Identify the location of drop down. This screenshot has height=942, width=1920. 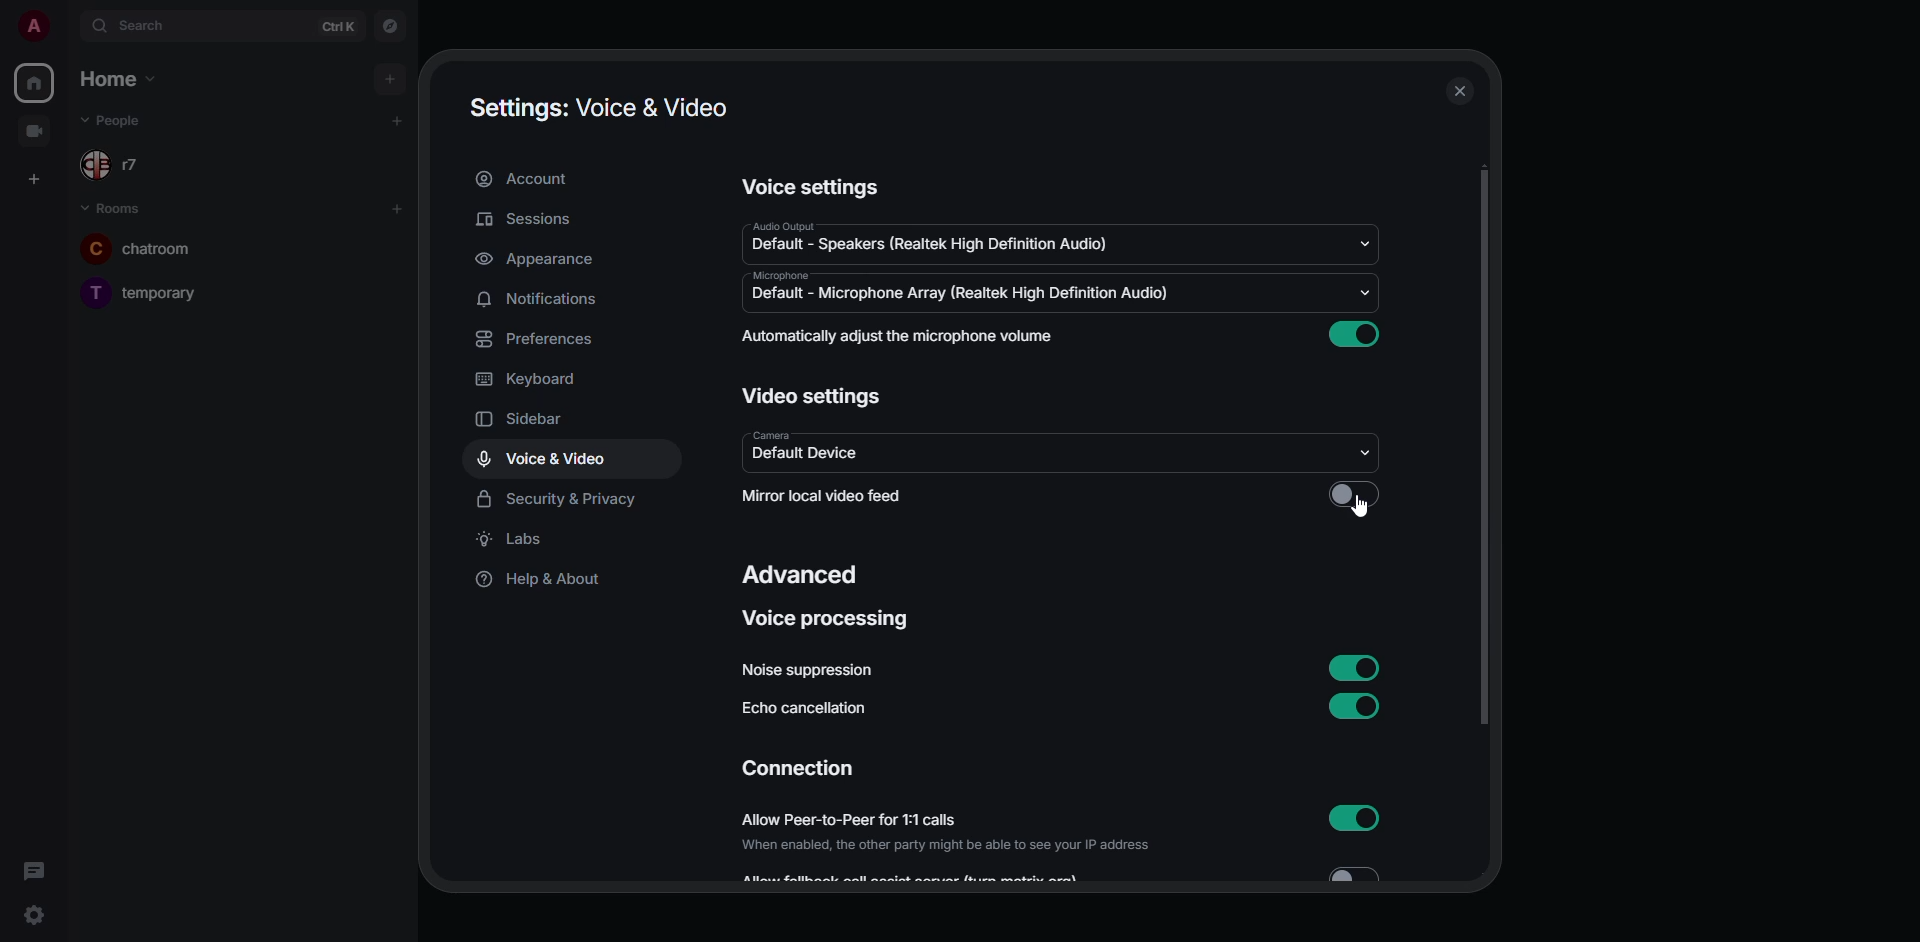
(1369, 448).